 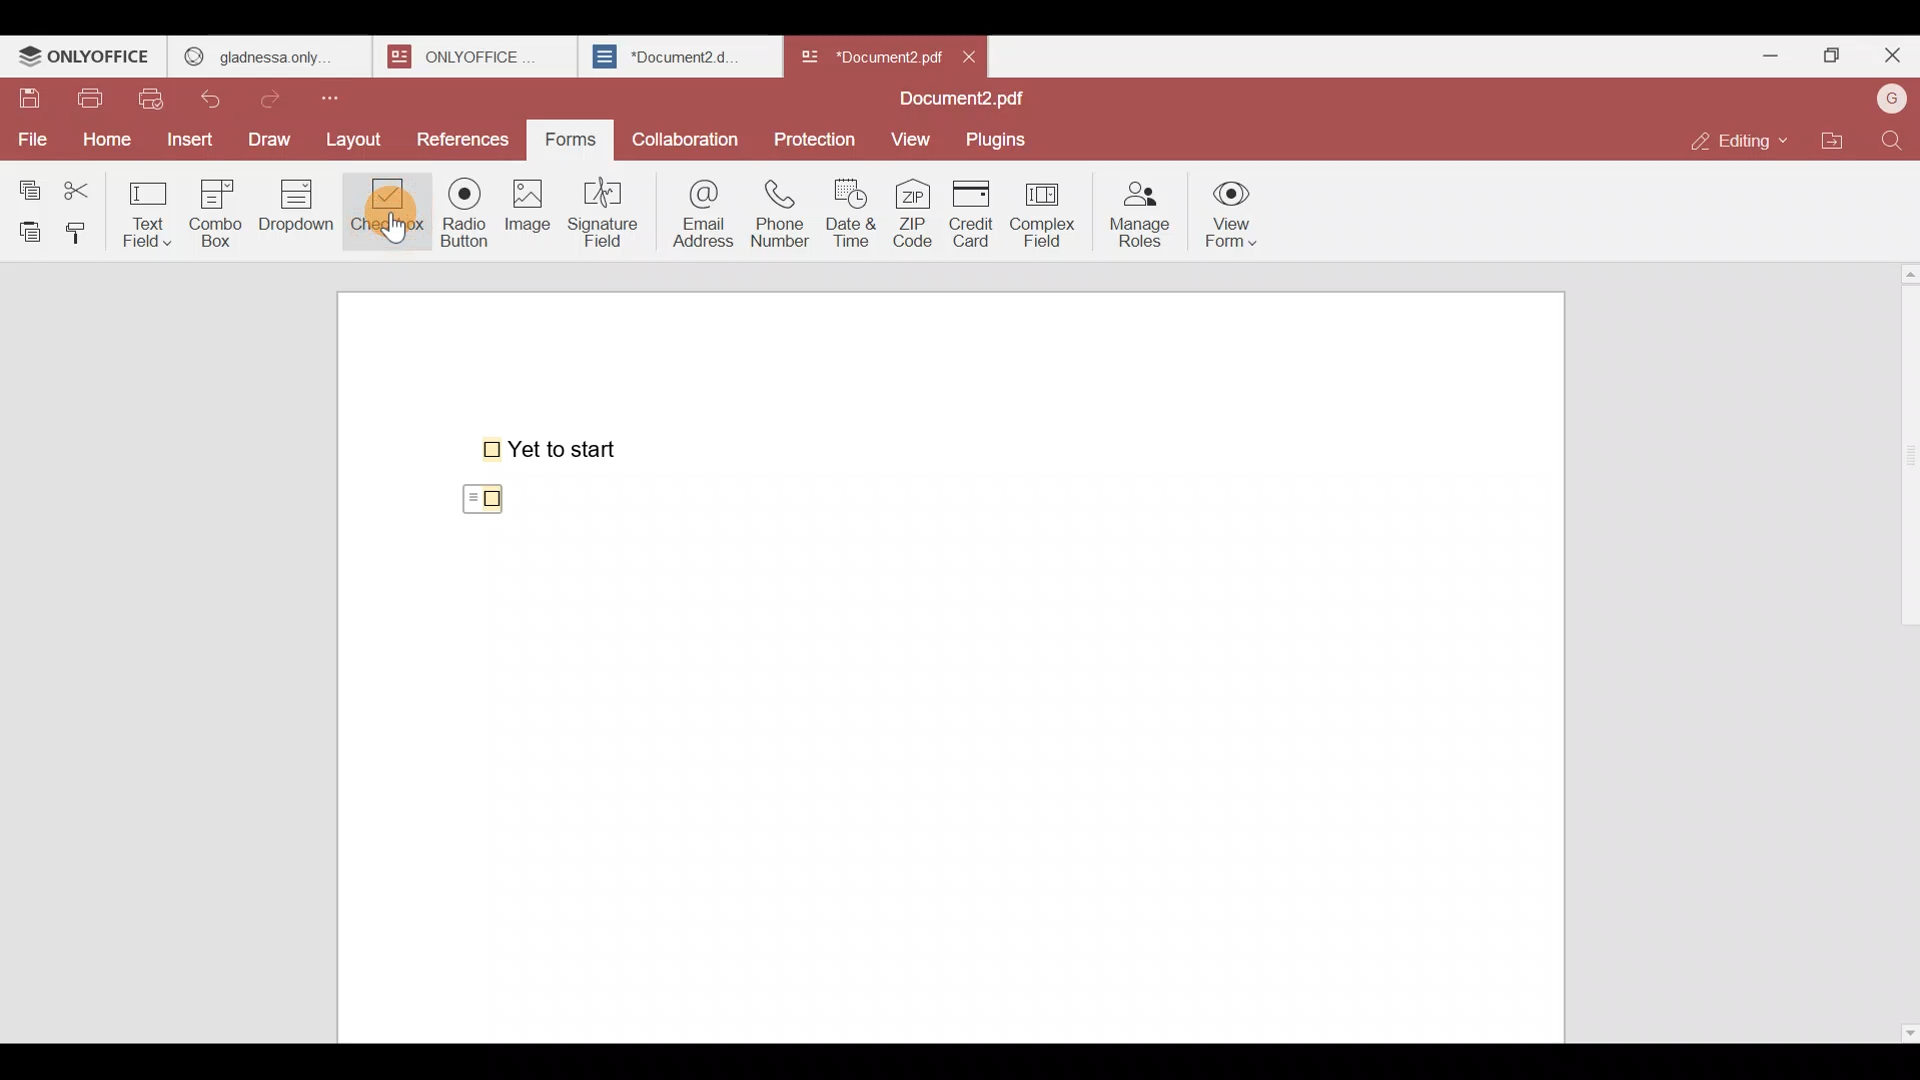 What do you see at coordinates (215, 210) in the screenshot?
I see `Combo box` at bounding box center [215, 210].